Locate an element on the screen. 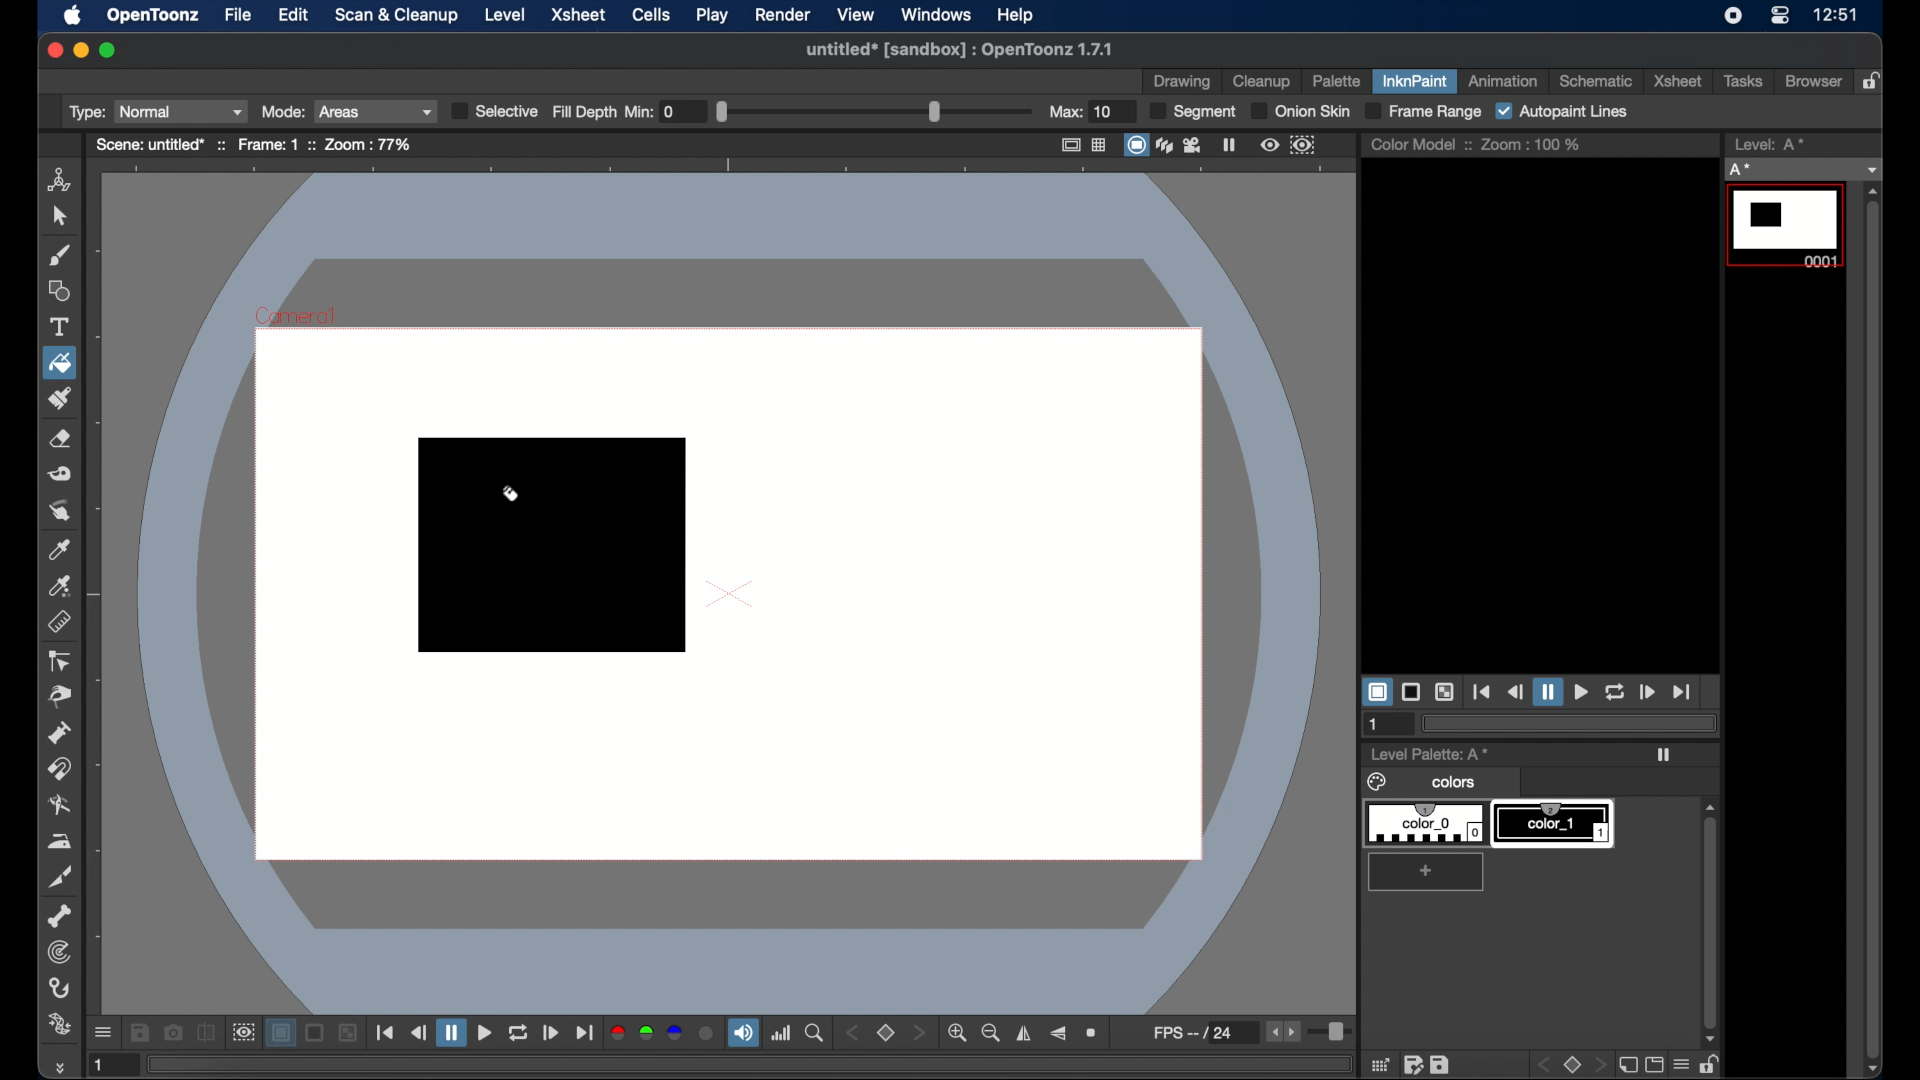 The height and width of the screenshot is (1080, 1920). paint brush tool is located at coordinates (61, 398).